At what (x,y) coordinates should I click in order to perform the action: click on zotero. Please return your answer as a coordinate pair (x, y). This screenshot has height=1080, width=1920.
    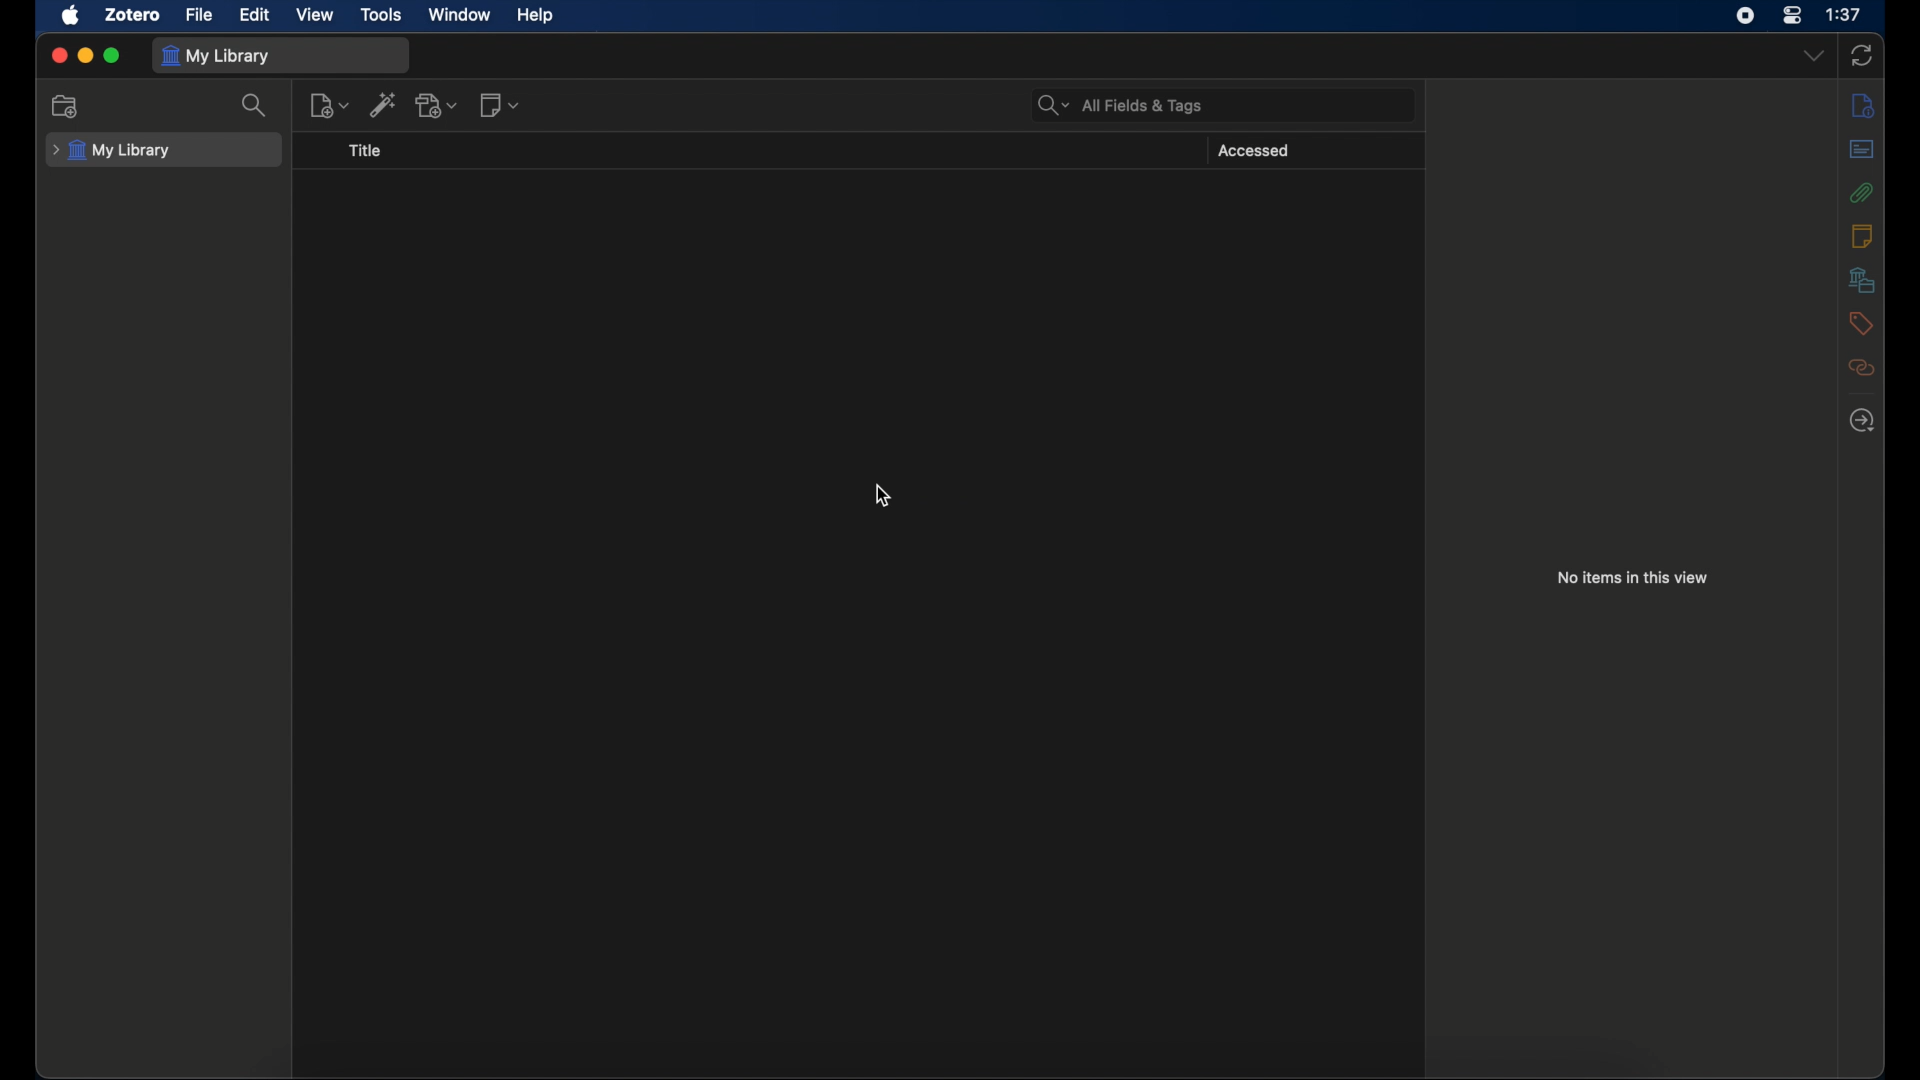
    Looking at the image, I should click on (134, 14).